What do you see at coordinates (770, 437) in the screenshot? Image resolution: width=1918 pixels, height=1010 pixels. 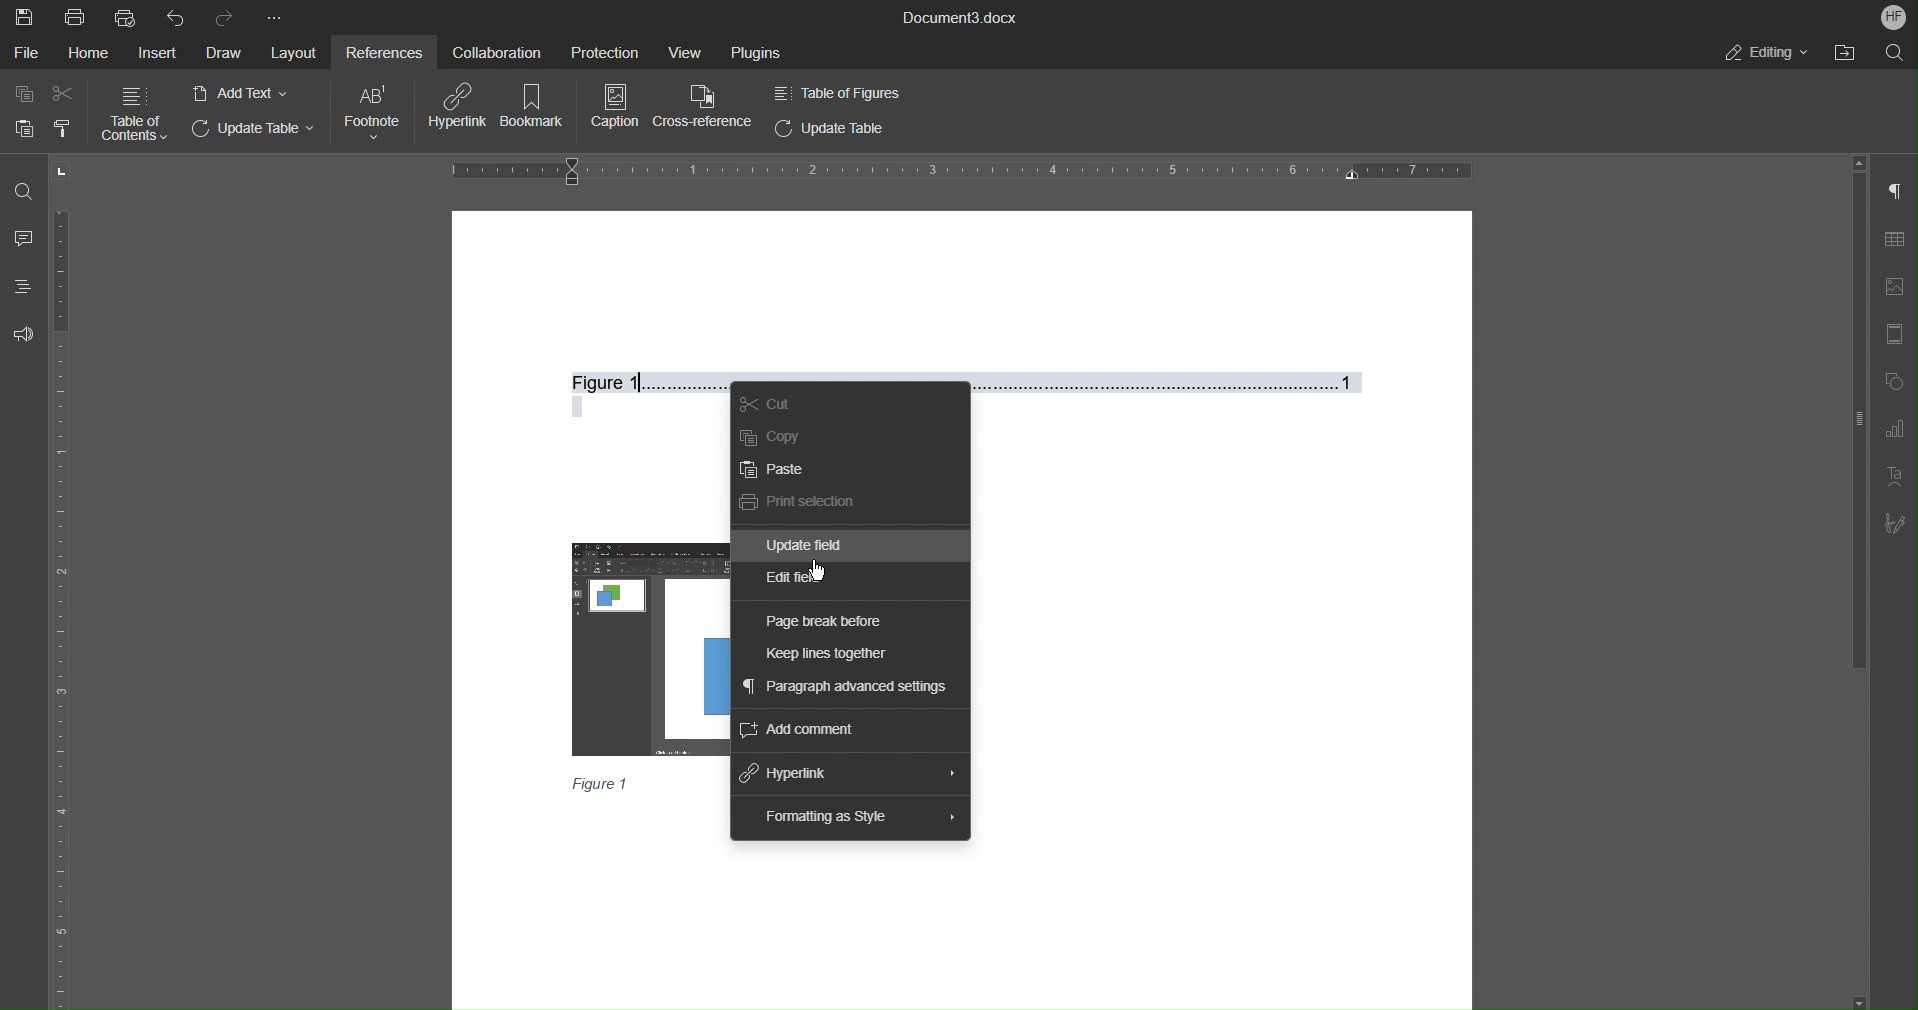 I see `Copy` at bounding box center [770, 437].